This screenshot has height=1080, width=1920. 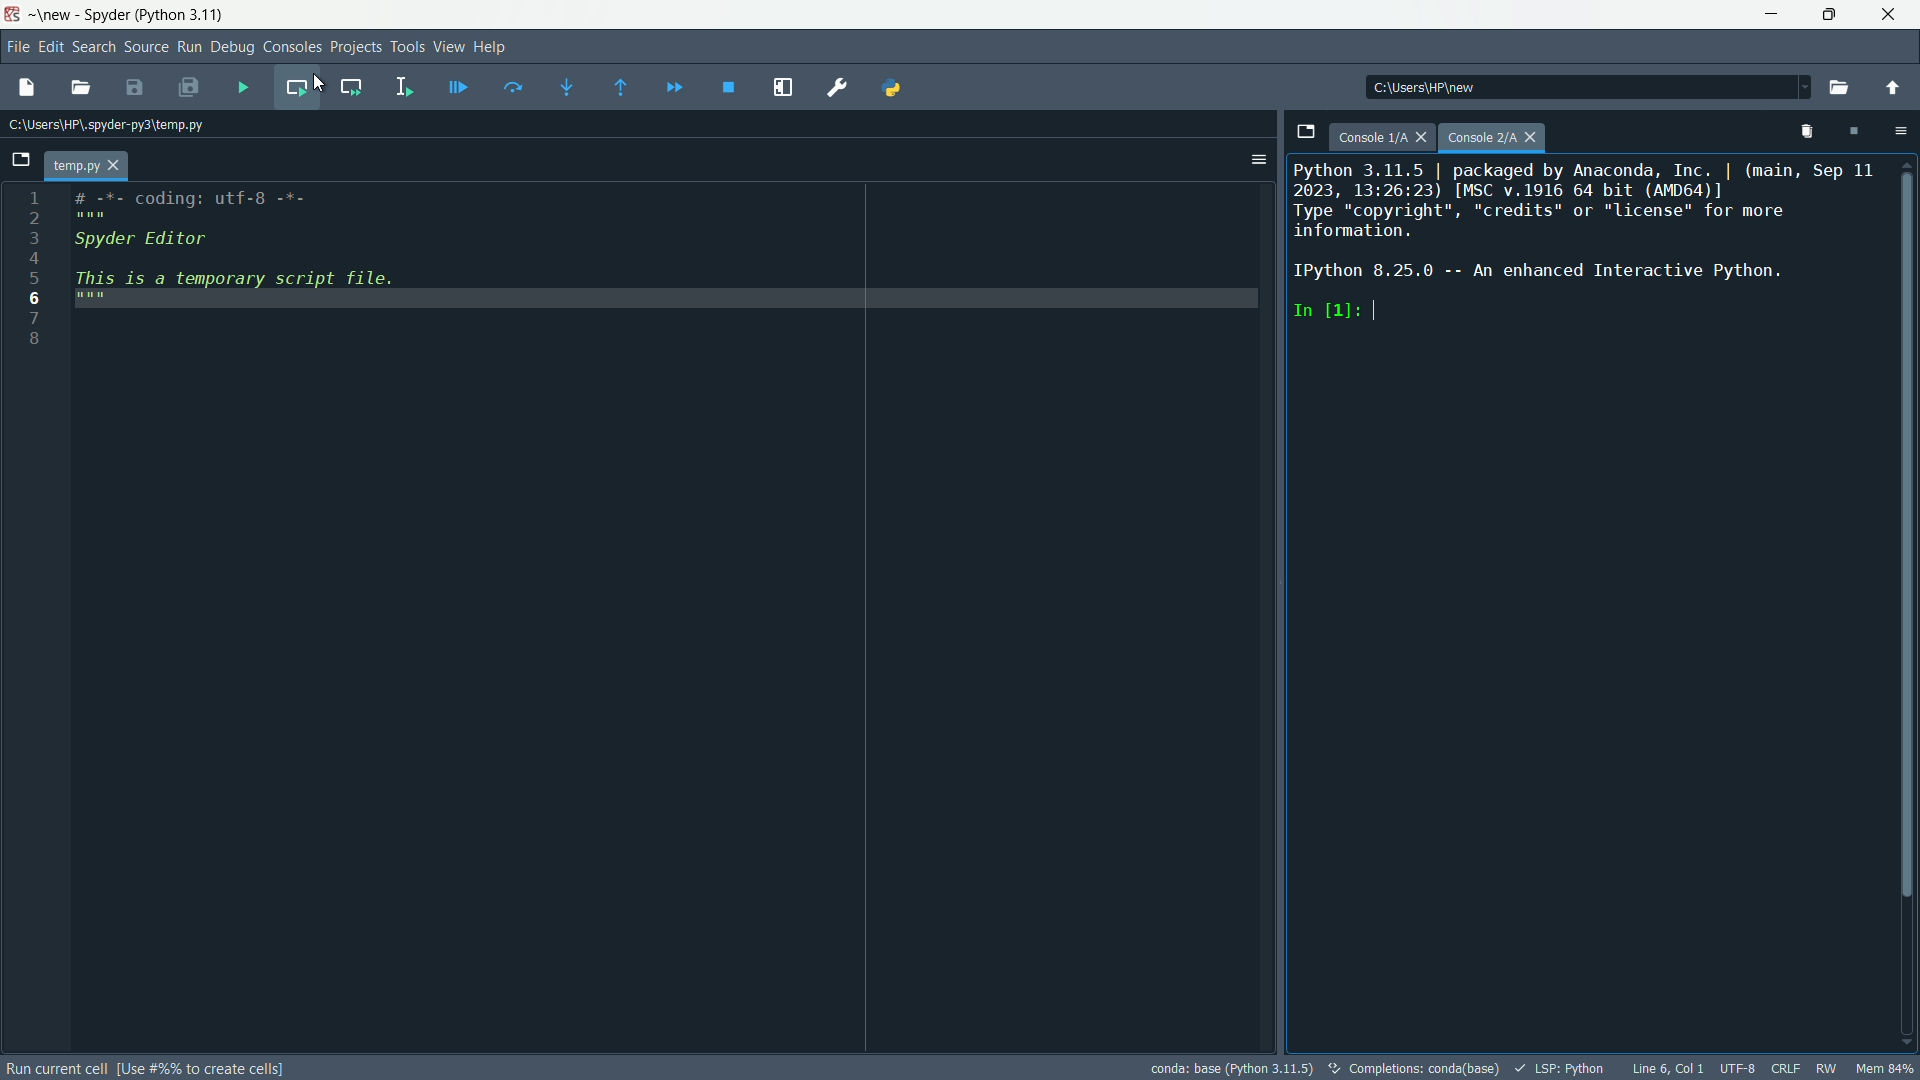 I want to click on edit menu, so click(x=51, y=46).